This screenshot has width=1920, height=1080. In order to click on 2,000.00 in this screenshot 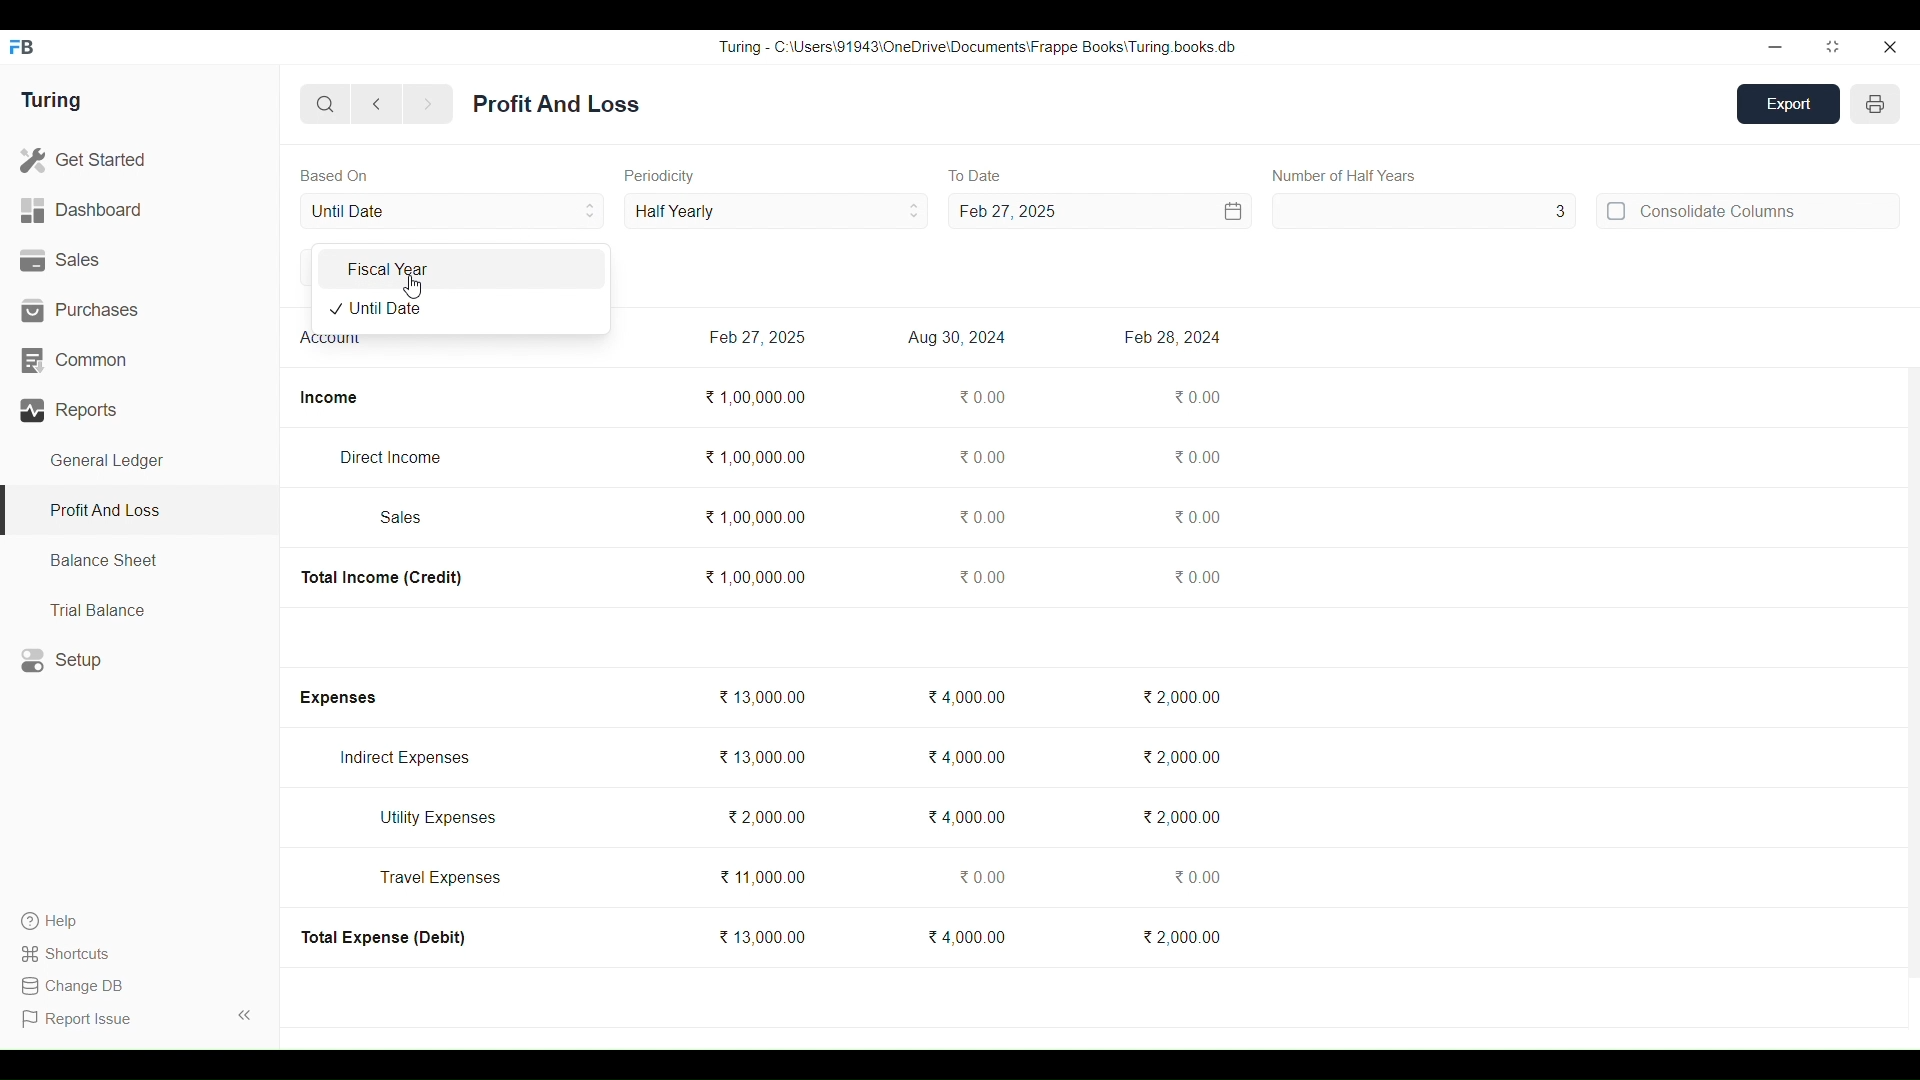, I will do `click(765, 816)`.